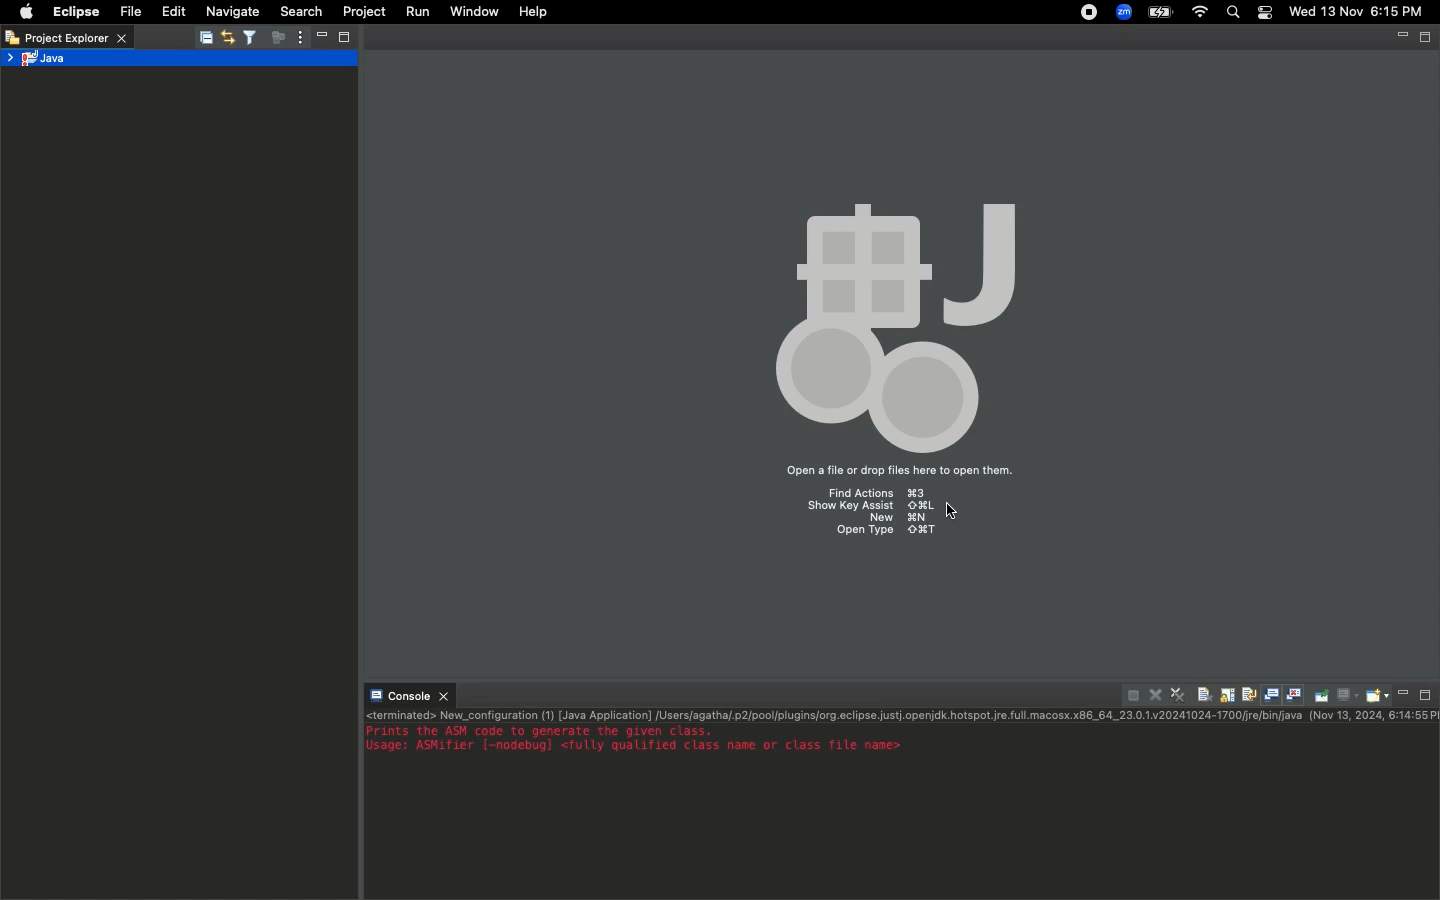  I want to click on Prints the ASM code to generate the given class., so click(538, 732).